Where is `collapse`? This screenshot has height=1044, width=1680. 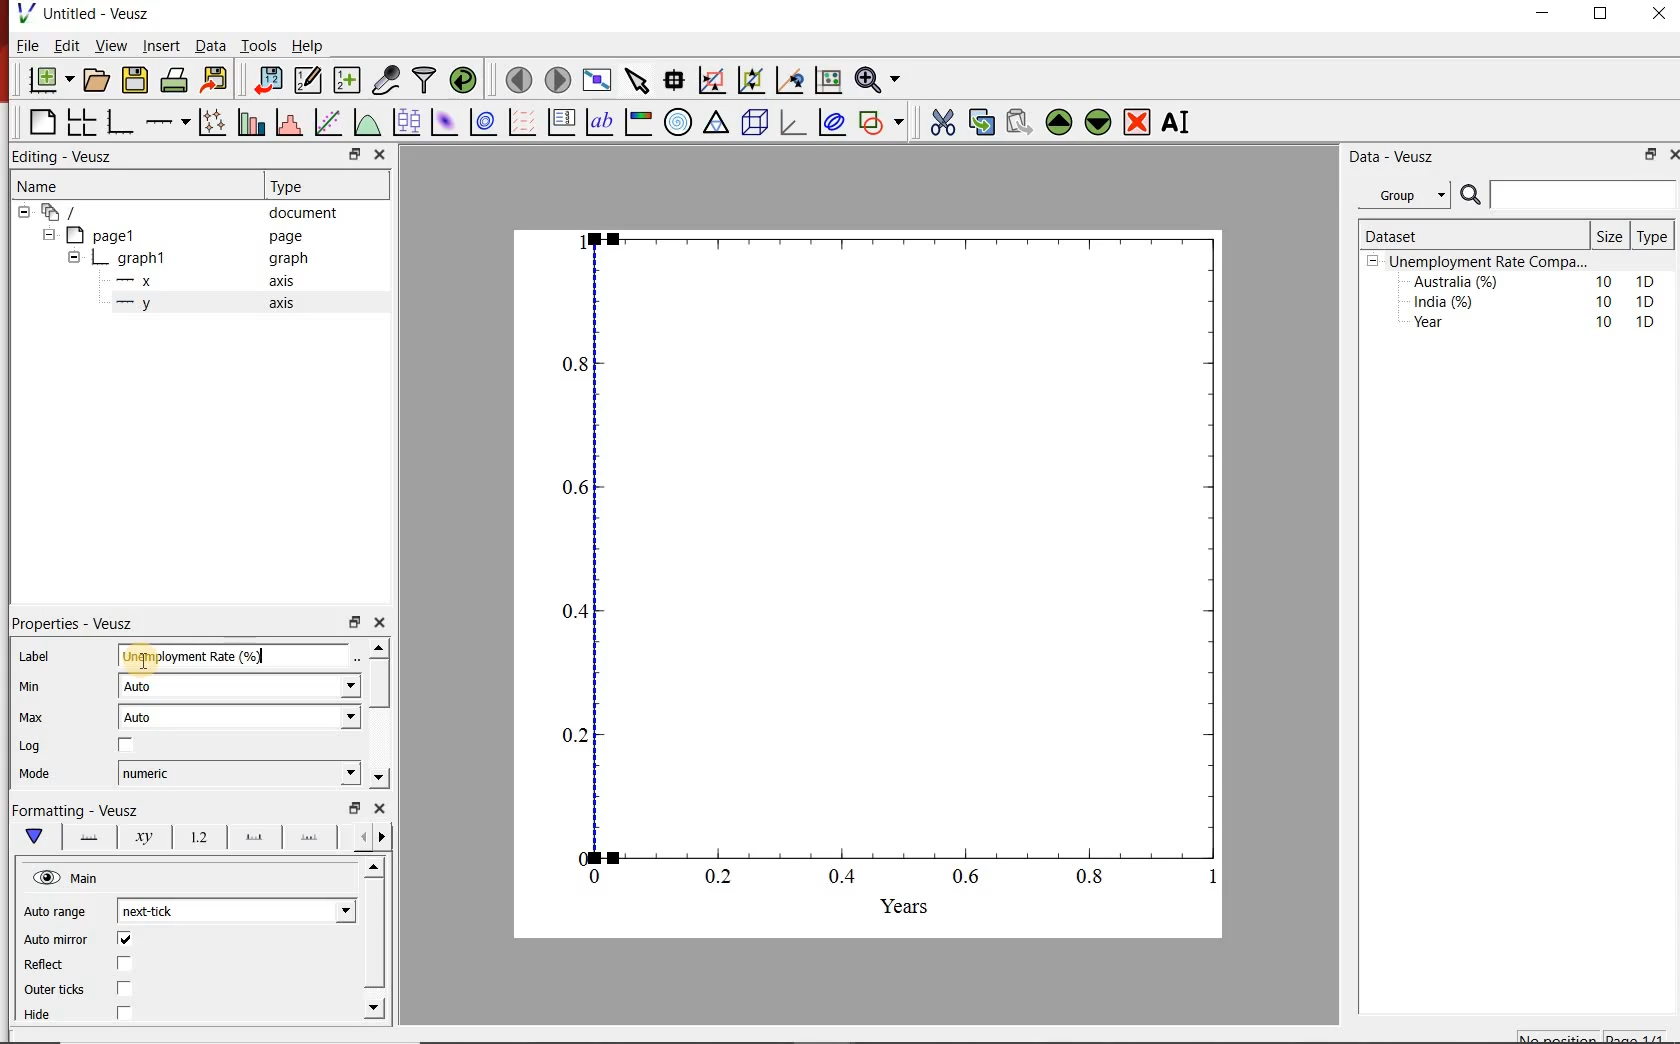
collapse is located at coordinates (23, 212).